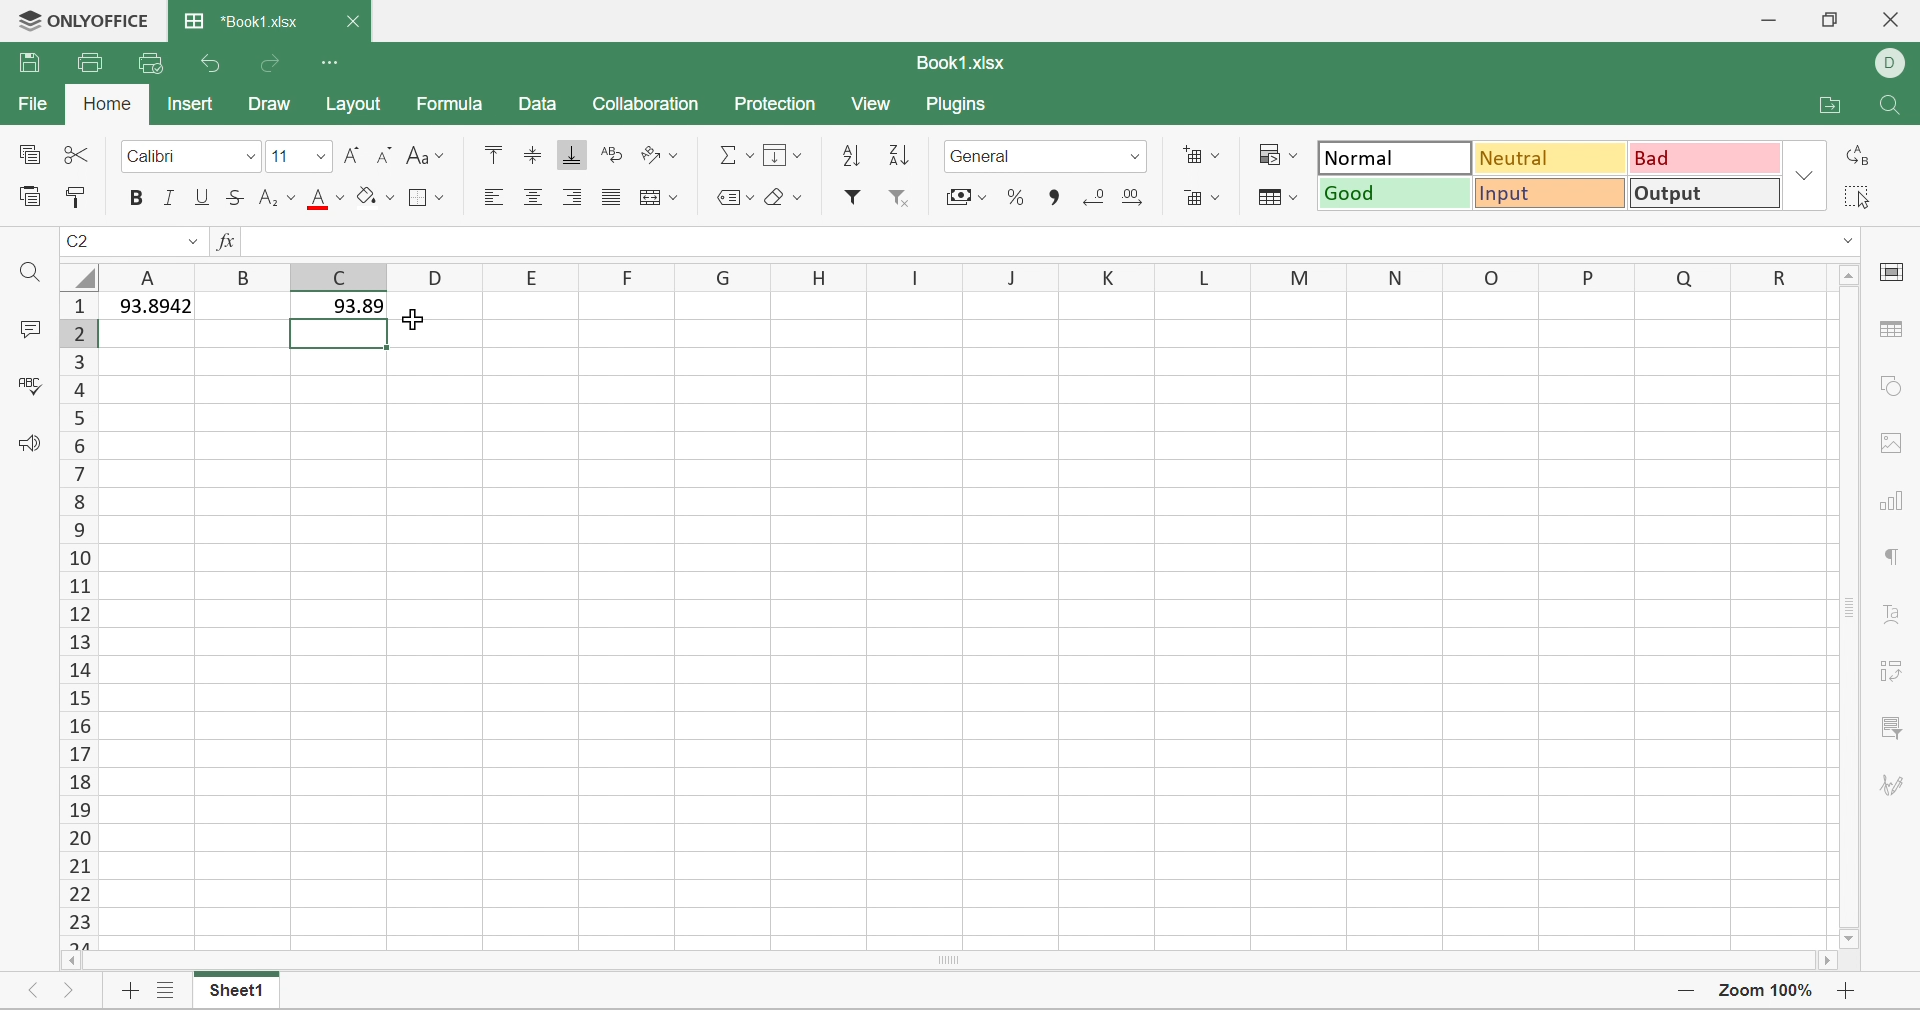  Describe the element at coordinates (610, 157) in the screenshot. I see `Wrap text` at that location.